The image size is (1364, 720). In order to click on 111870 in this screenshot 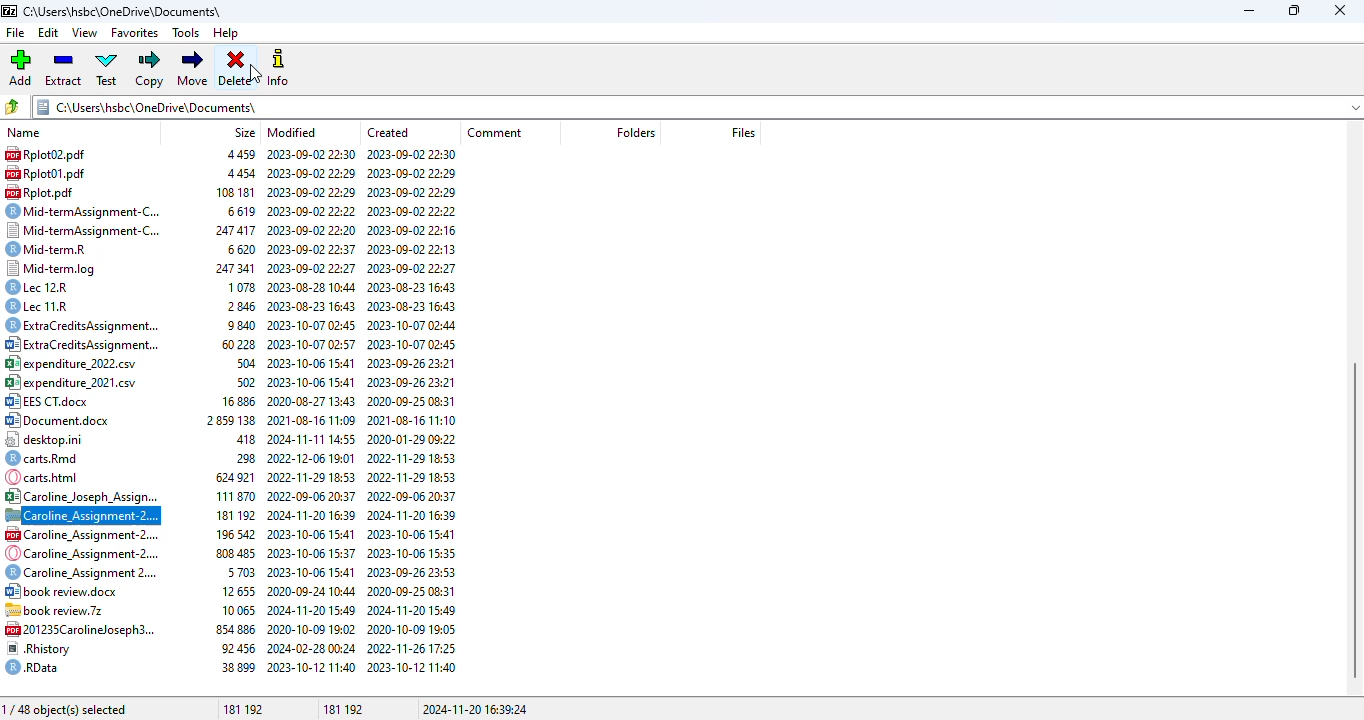, I will do `click(237, 497)`.